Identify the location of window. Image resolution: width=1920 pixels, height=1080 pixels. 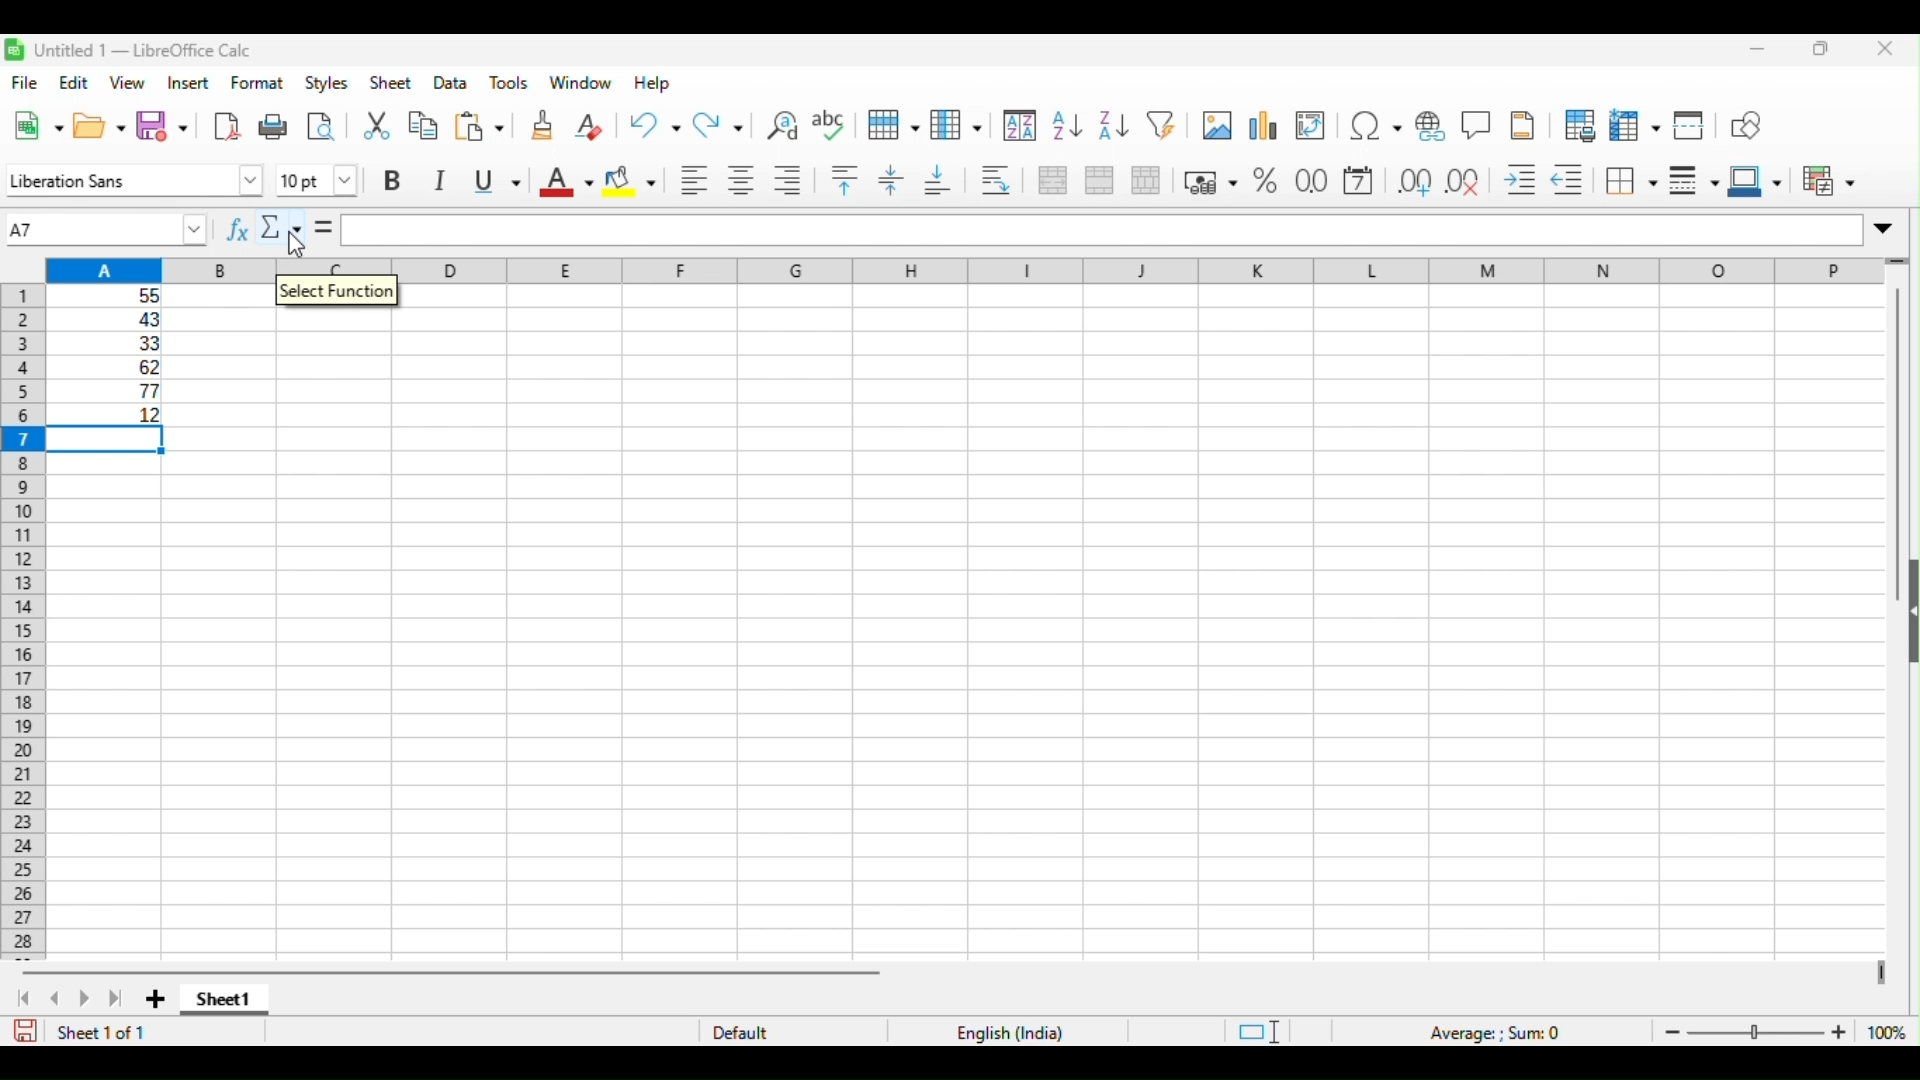
(580, 82).